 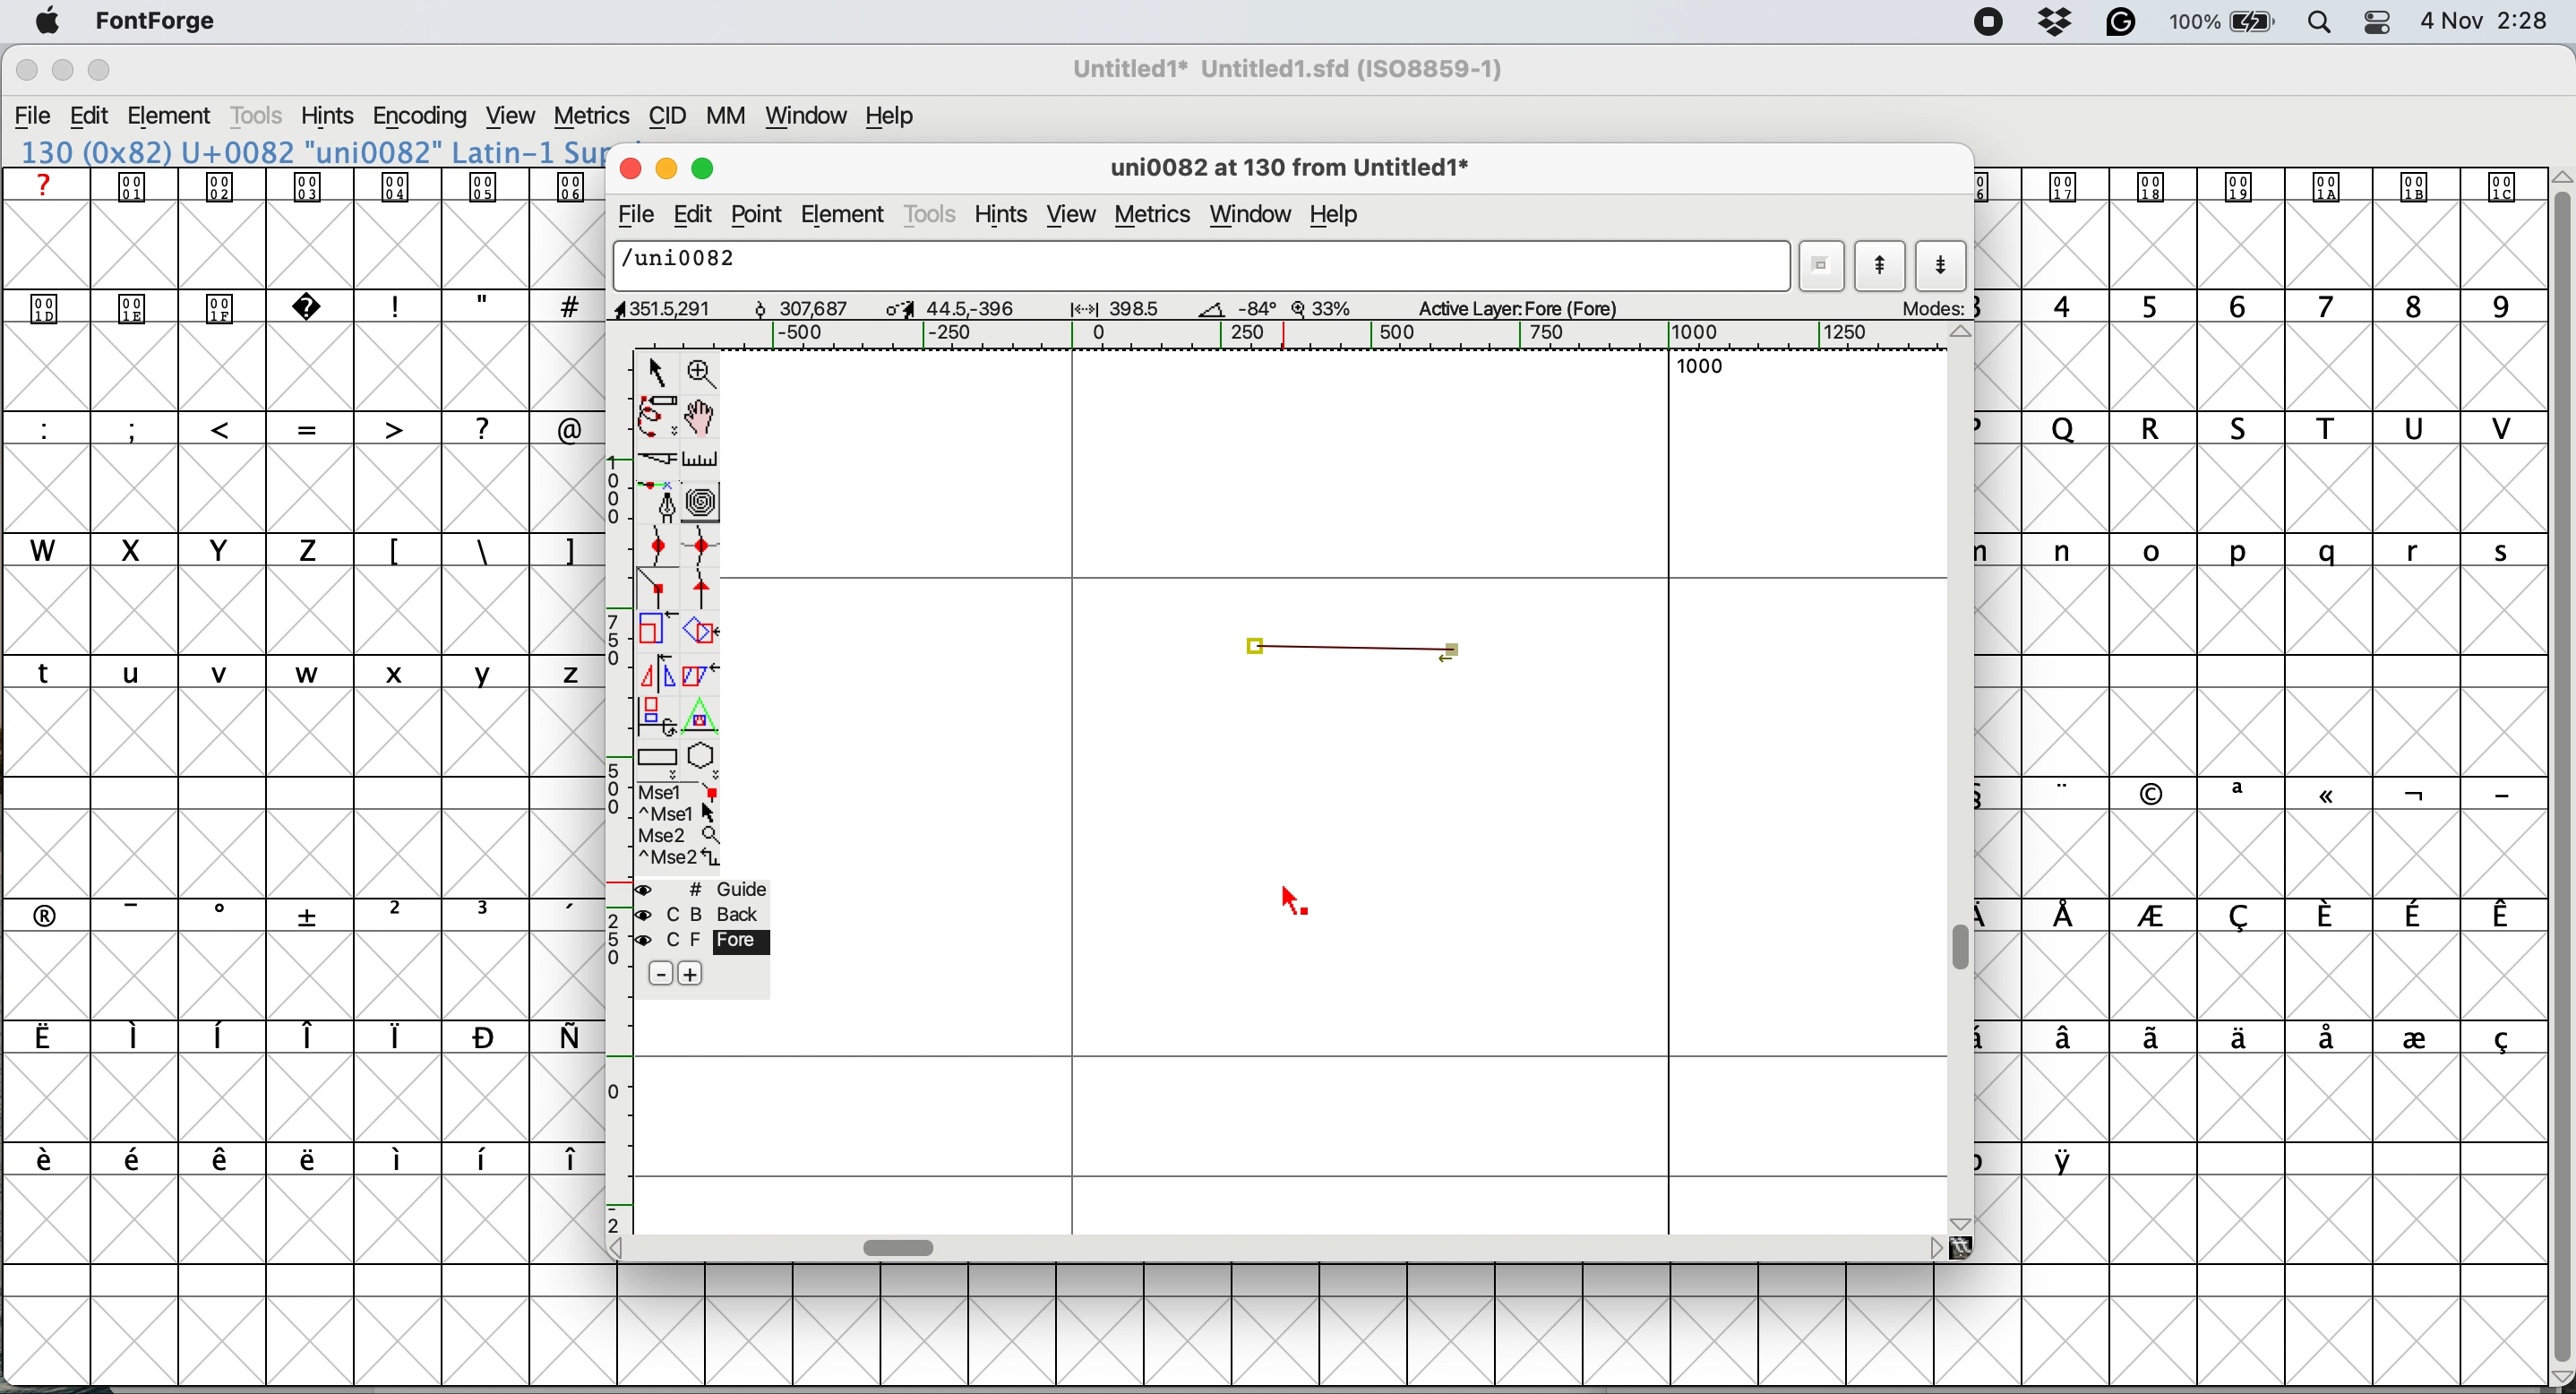 I want to click on back, so click(x=704, y=914).